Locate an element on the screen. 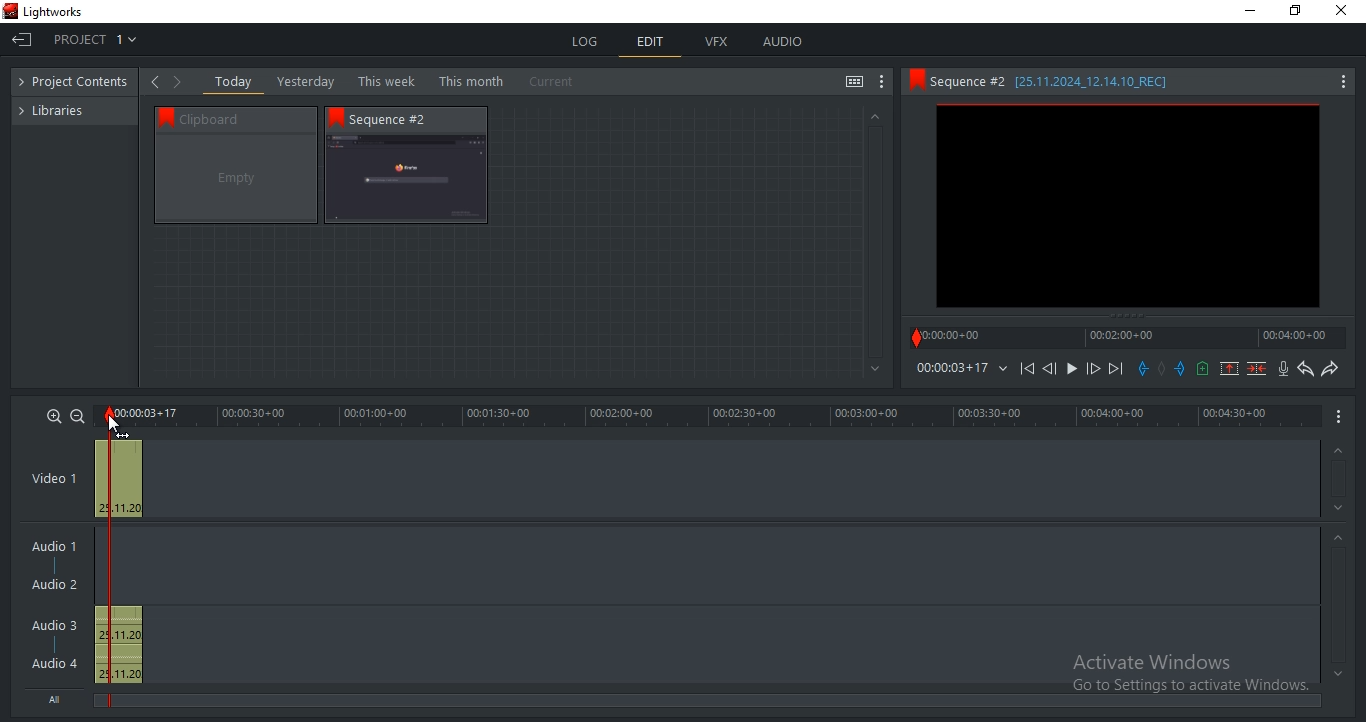  project is located at coordinates (79, 83).